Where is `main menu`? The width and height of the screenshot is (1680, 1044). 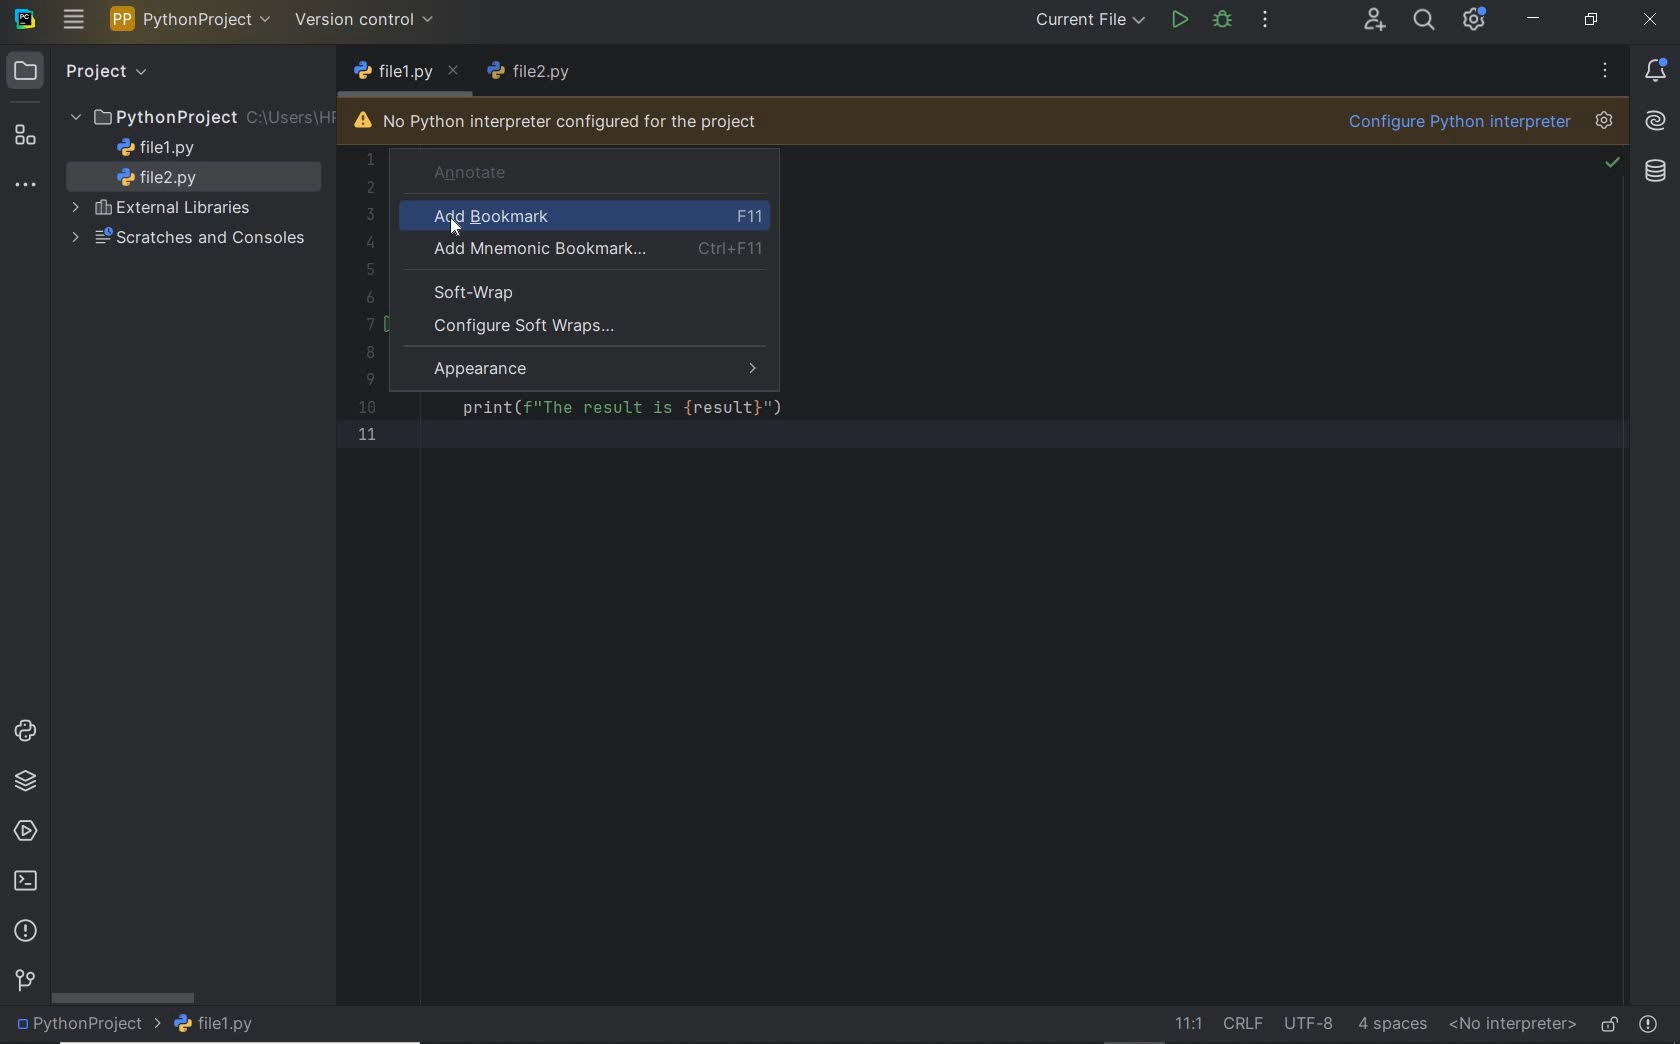
main menu is located at coordinates (74, 22).